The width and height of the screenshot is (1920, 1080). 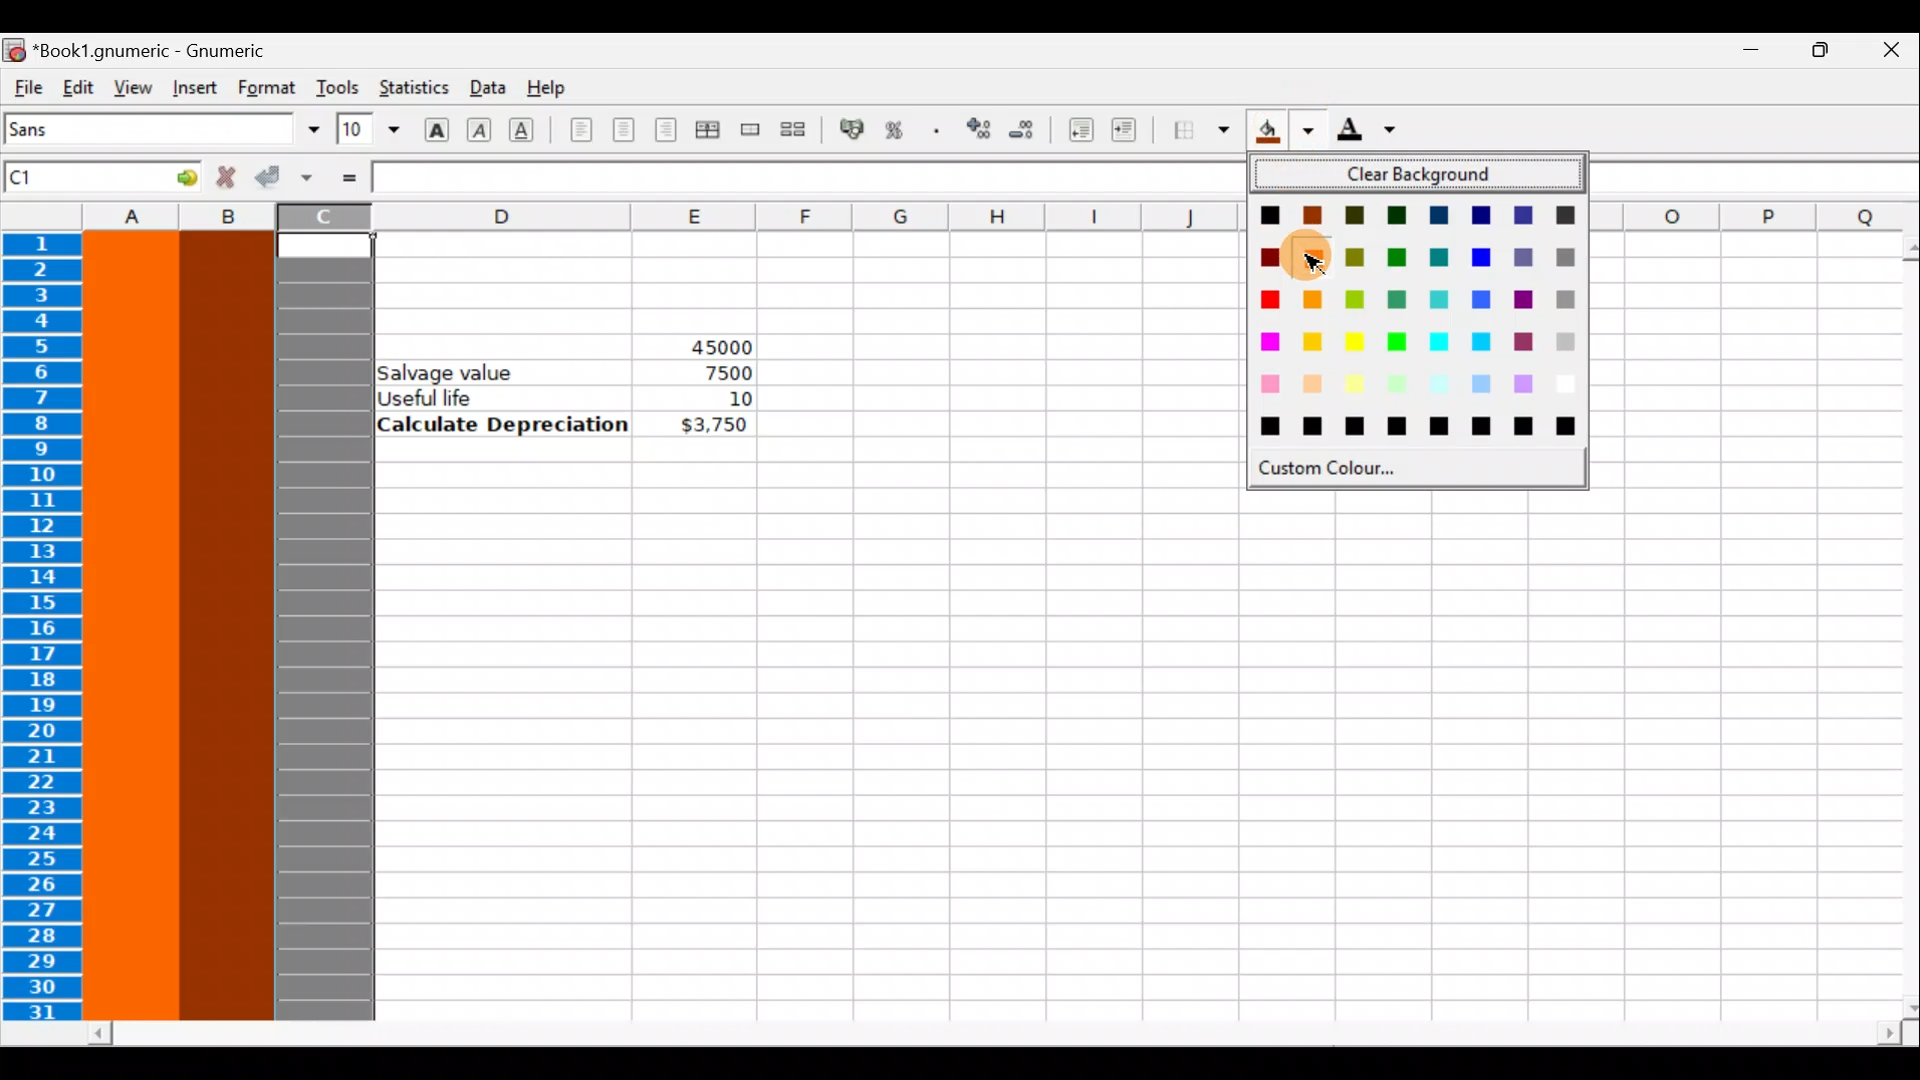 I want to click on View, so click(x=127, y=86).